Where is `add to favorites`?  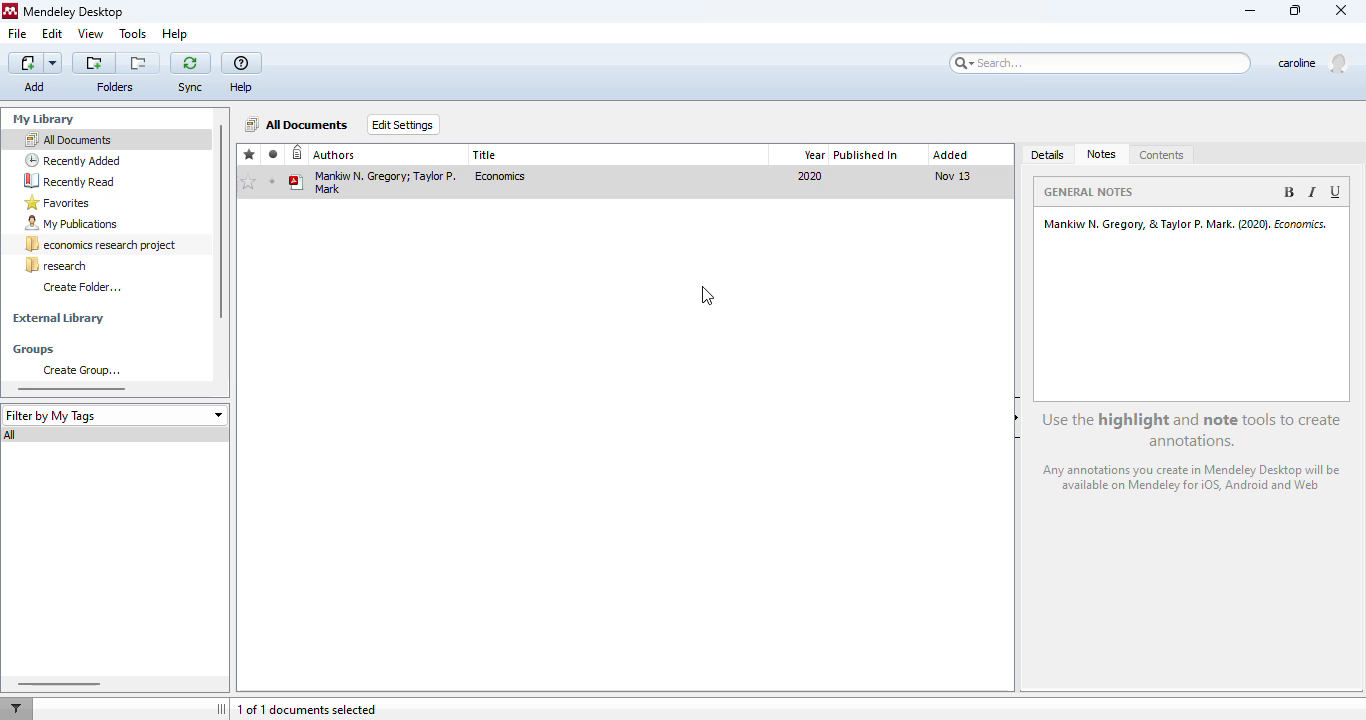
add to favorites is located at coordinates (248, 183).